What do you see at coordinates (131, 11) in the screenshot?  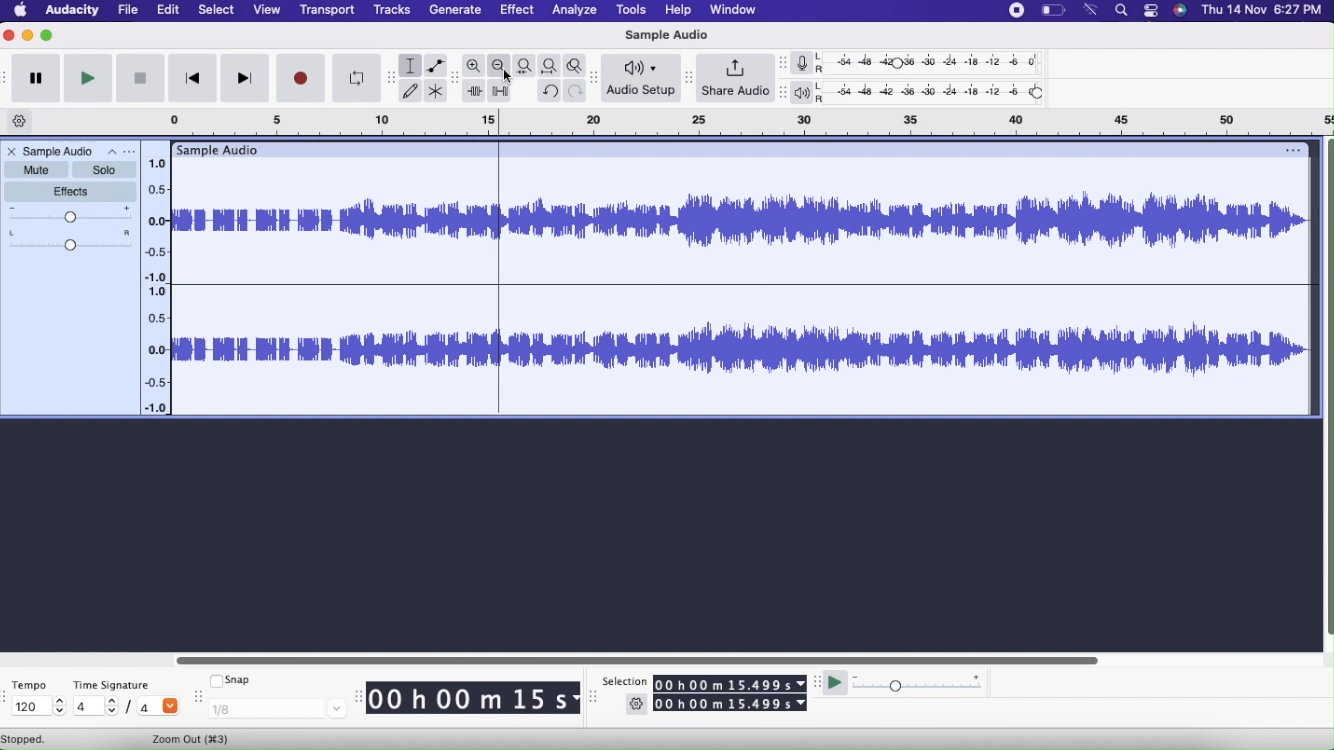 I see `File` at bounding box center [131, 11].